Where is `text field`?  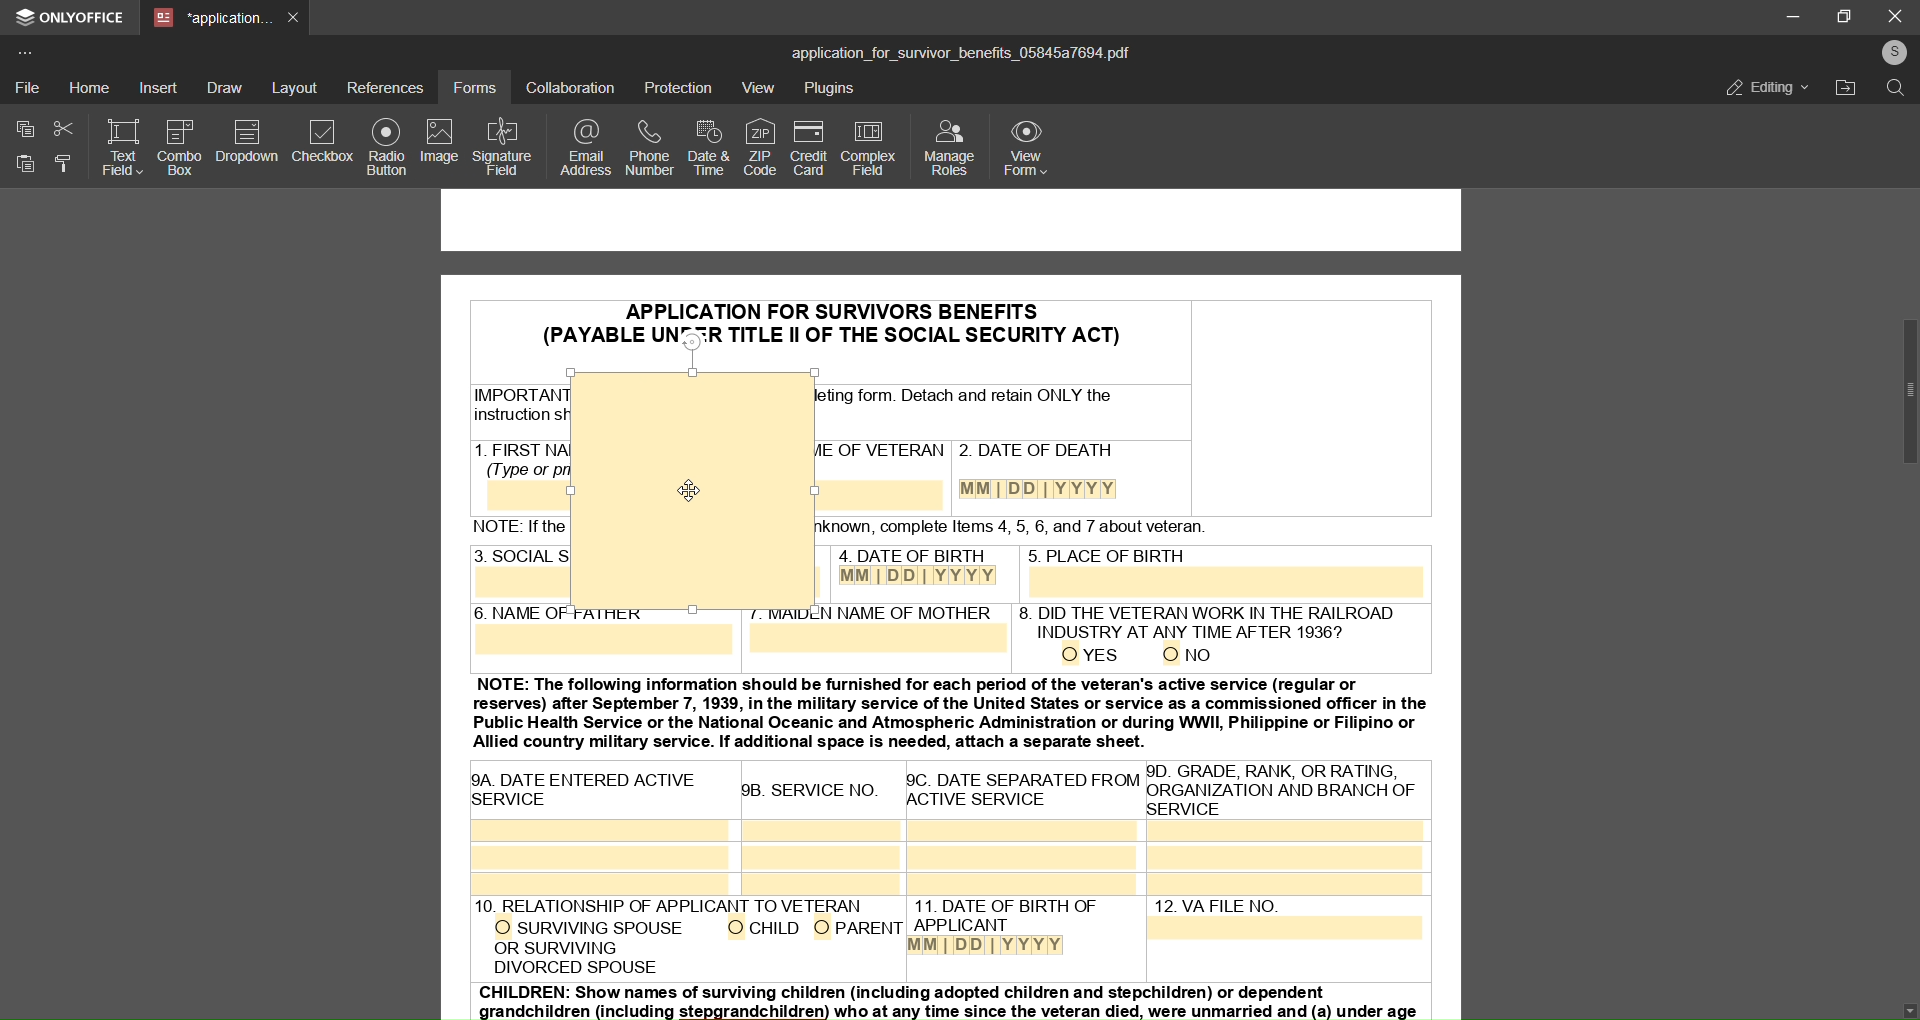 text field is located at coordinates (120, 149).